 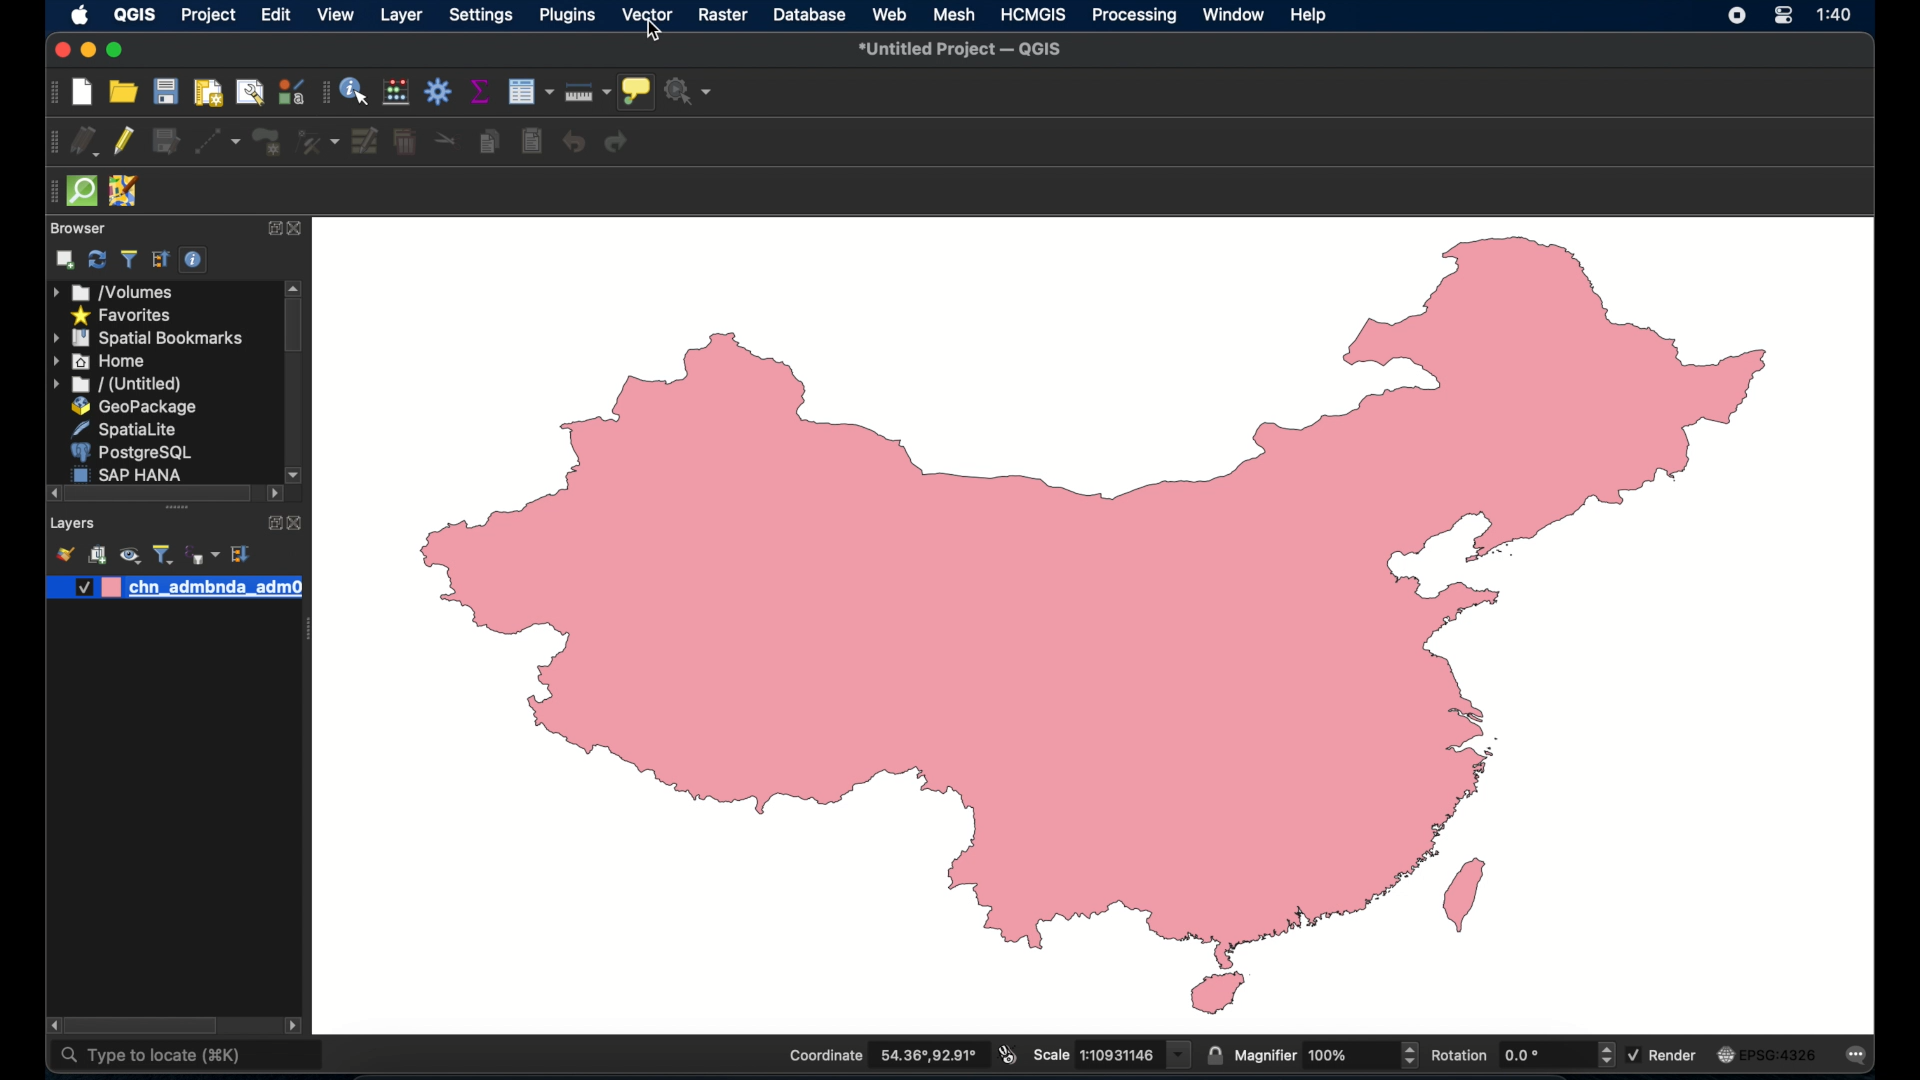 What do you see at coordinates (637, 92) in the screenshot?
I see `show map tips` at bounding box center [637, 92].